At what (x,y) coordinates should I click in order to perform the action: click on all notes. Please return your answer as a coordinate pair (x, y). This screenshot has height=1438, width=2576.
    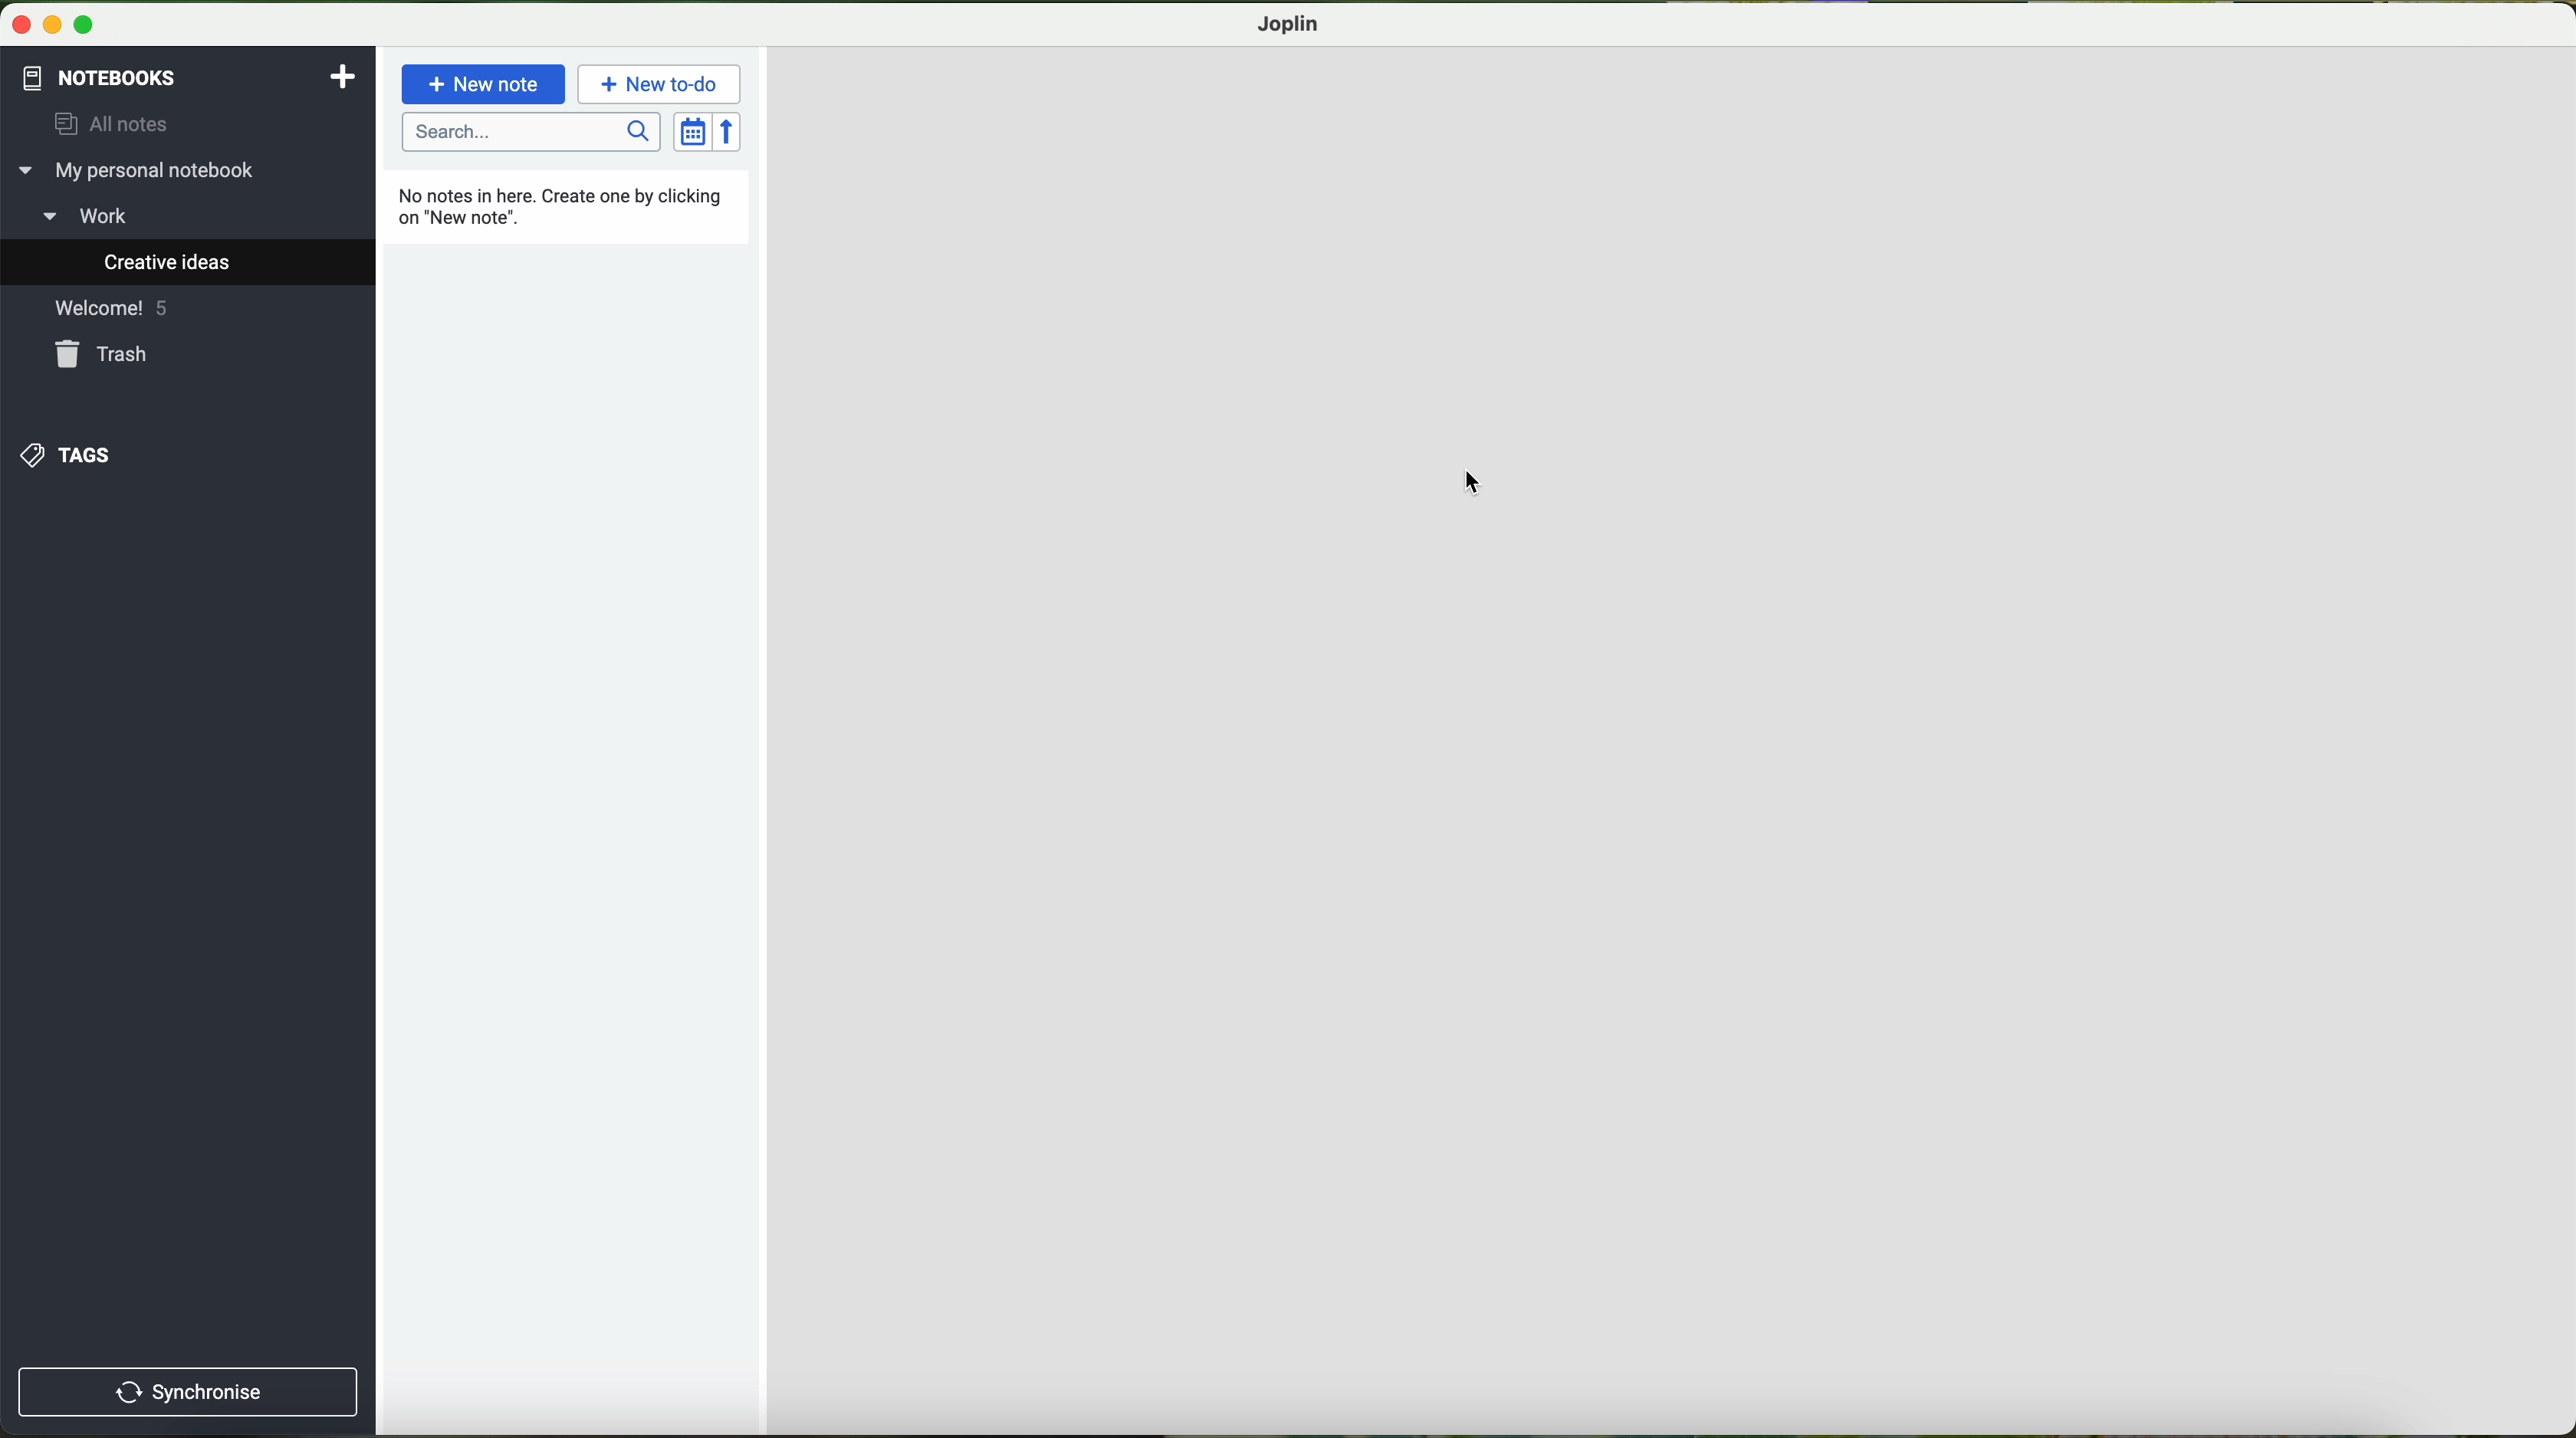
    Looking at the image, I should click on (103, 125).